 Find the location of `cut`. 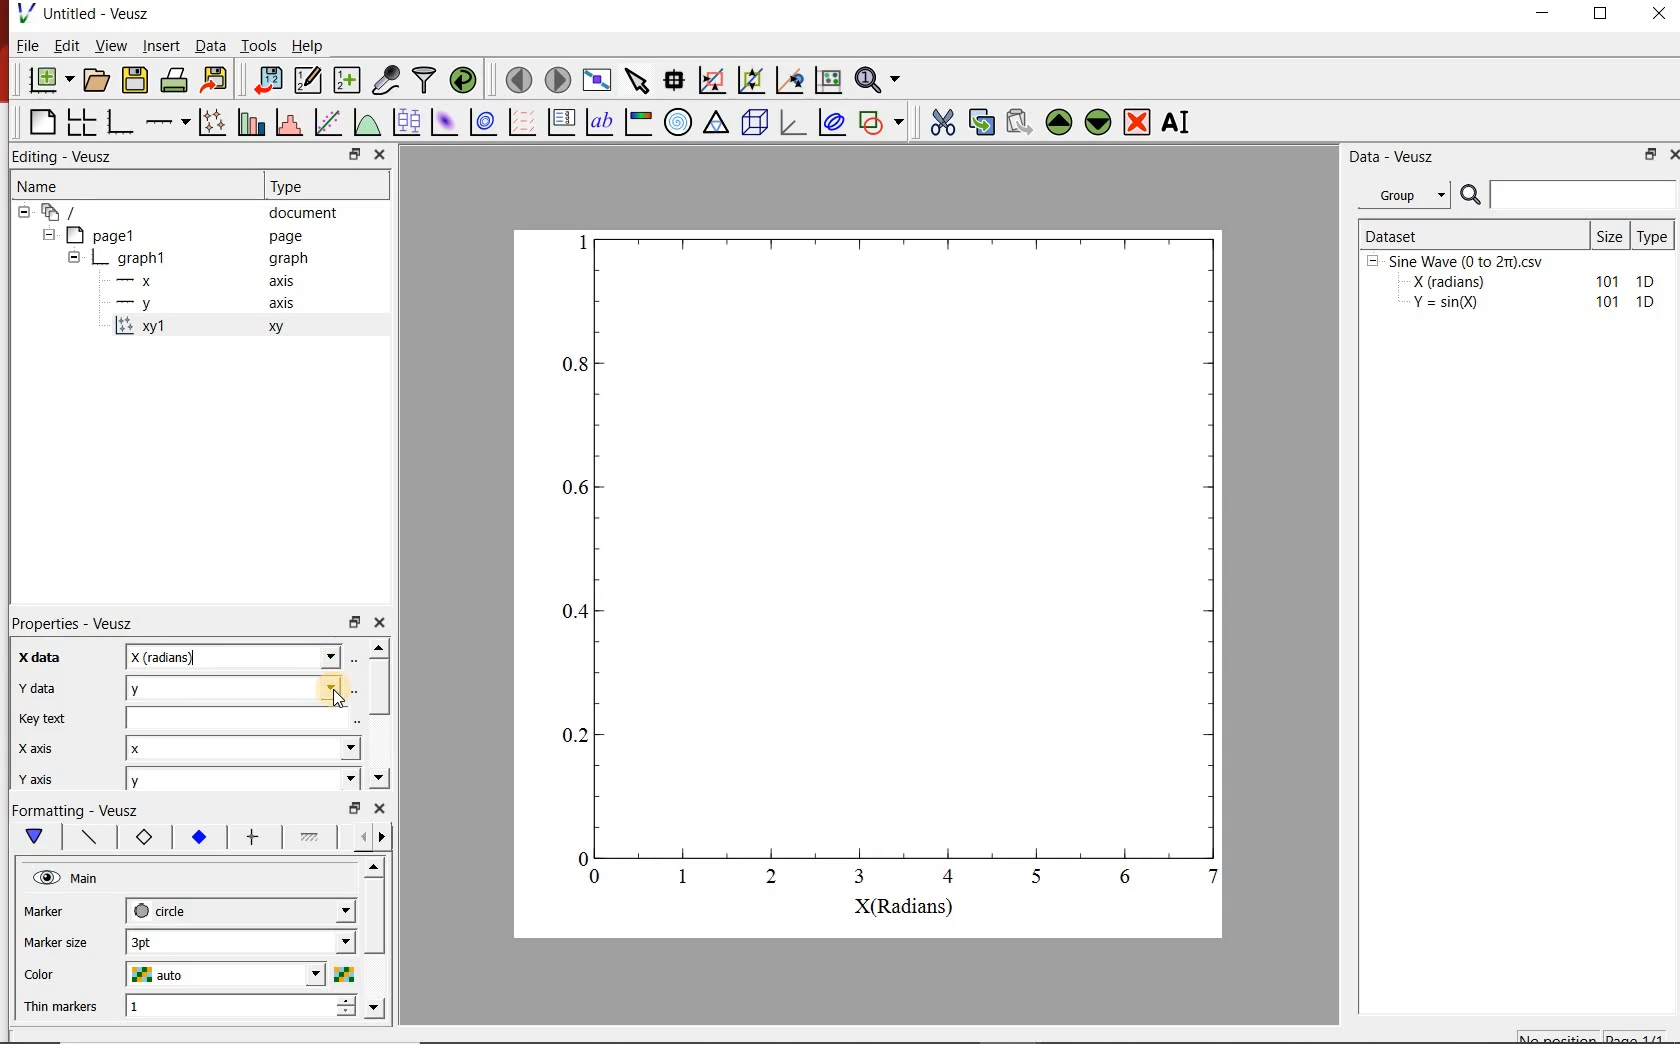

cut is located at coordinates (943, 120).